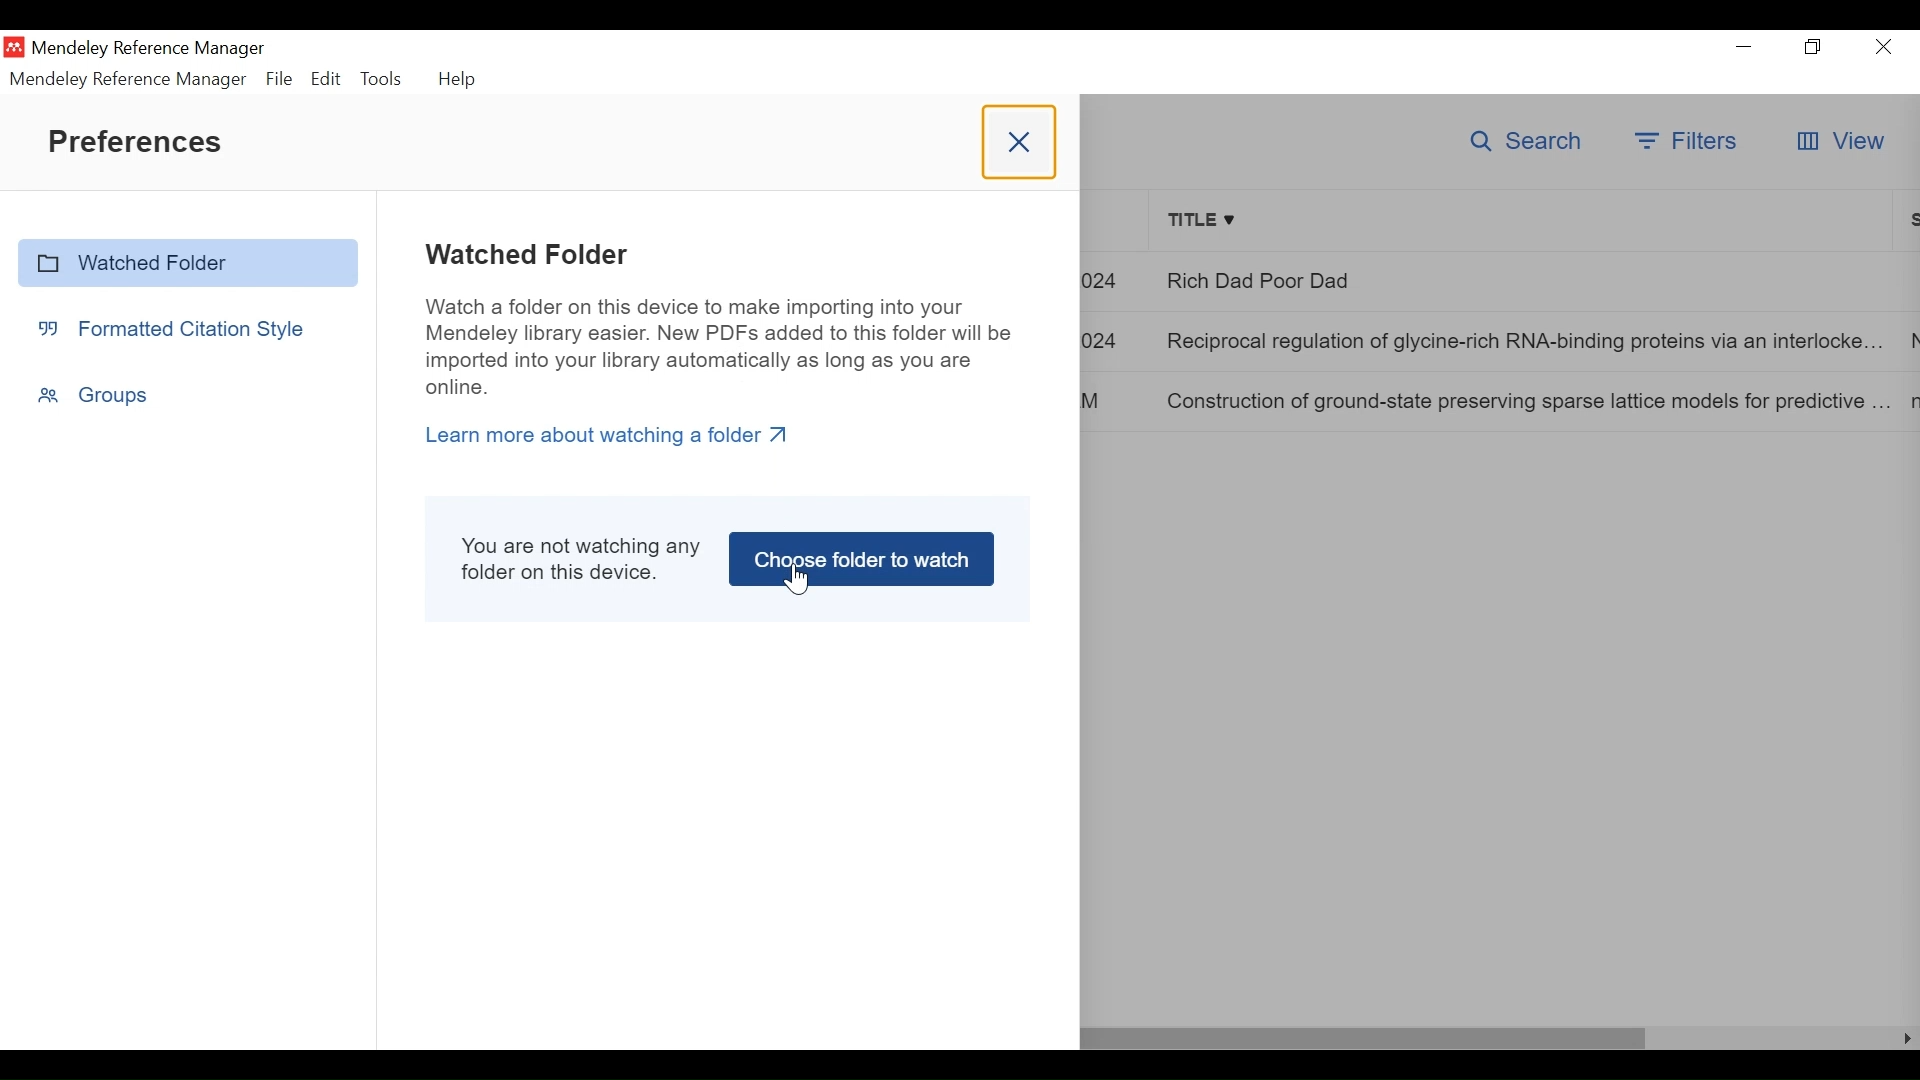 This screenshot has height=1080, width=1920. Describe the element at coordinates (106, 395) in the screenshot. I see `Groups` at that location.